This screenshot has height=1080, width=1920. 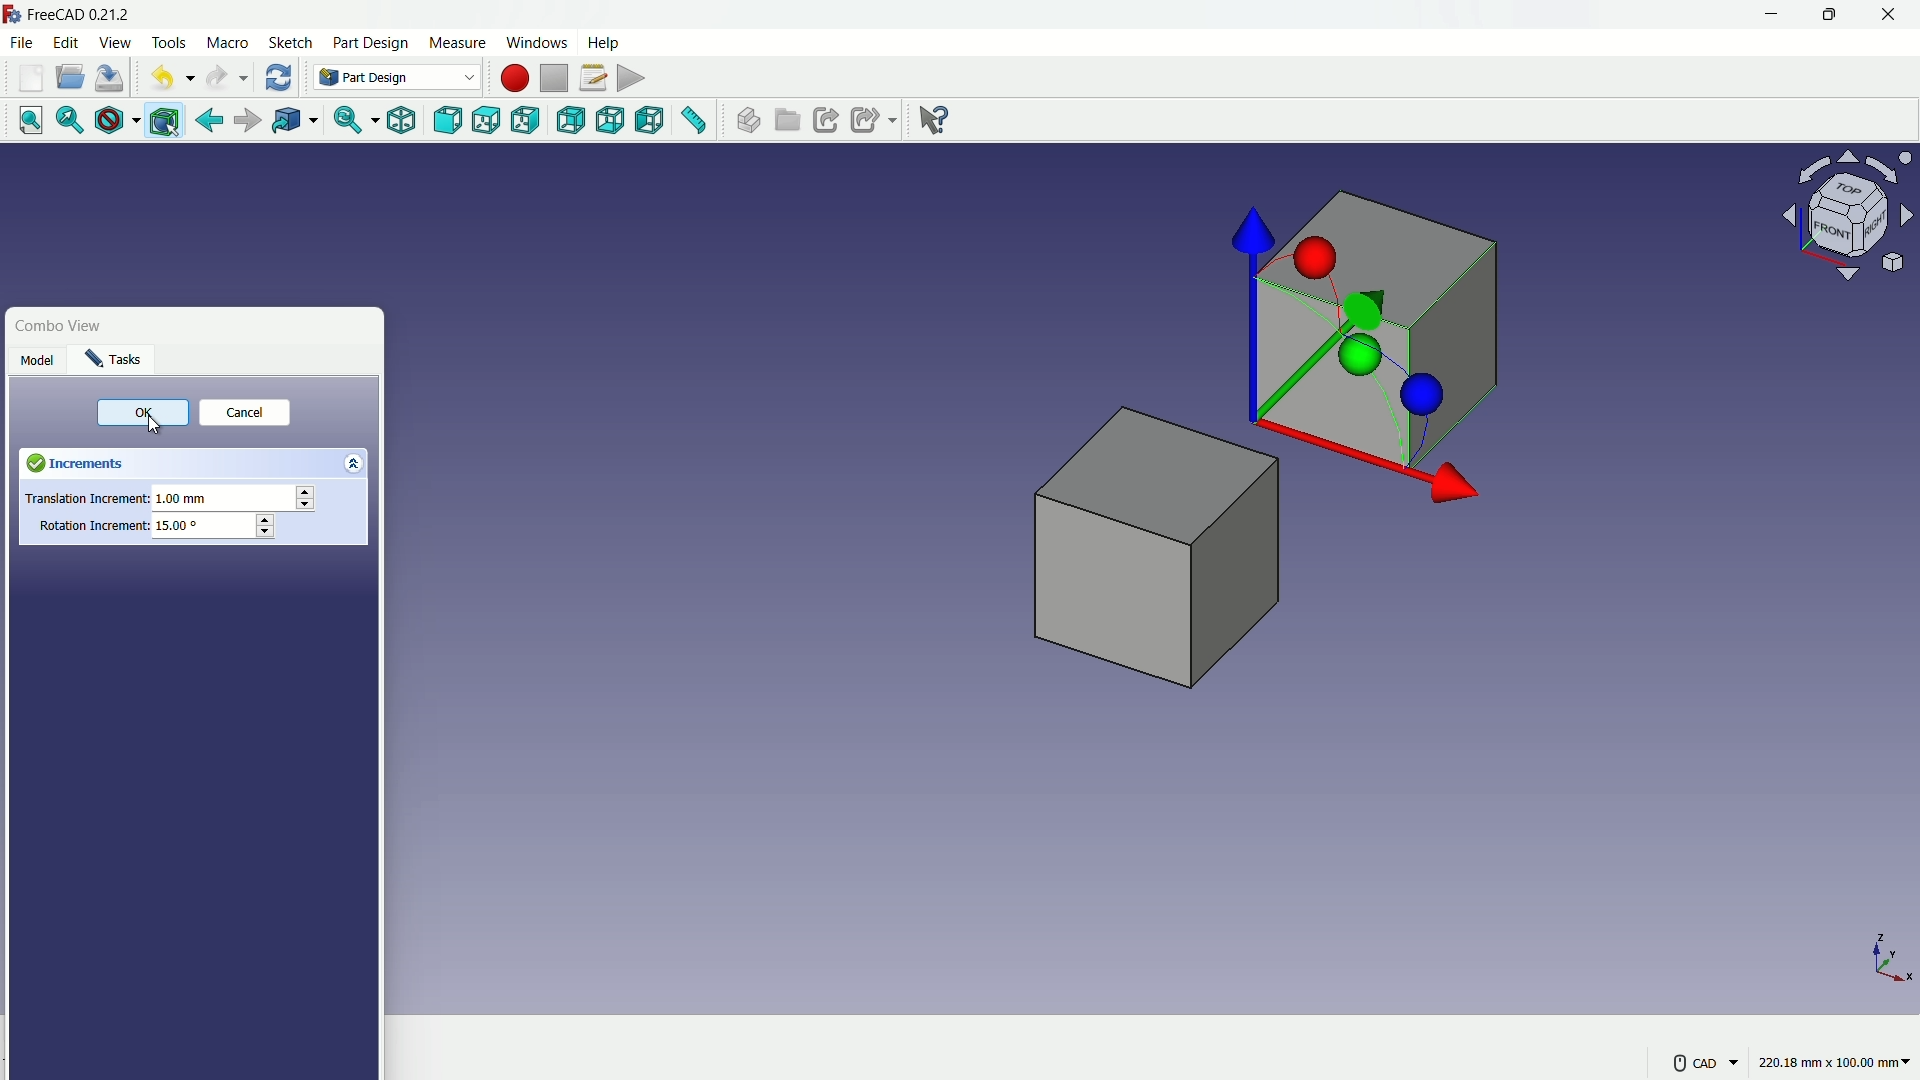 What do you see at coordinates (606, 41) in the screenshot?
I see `help` at bounding box center [606, 41].